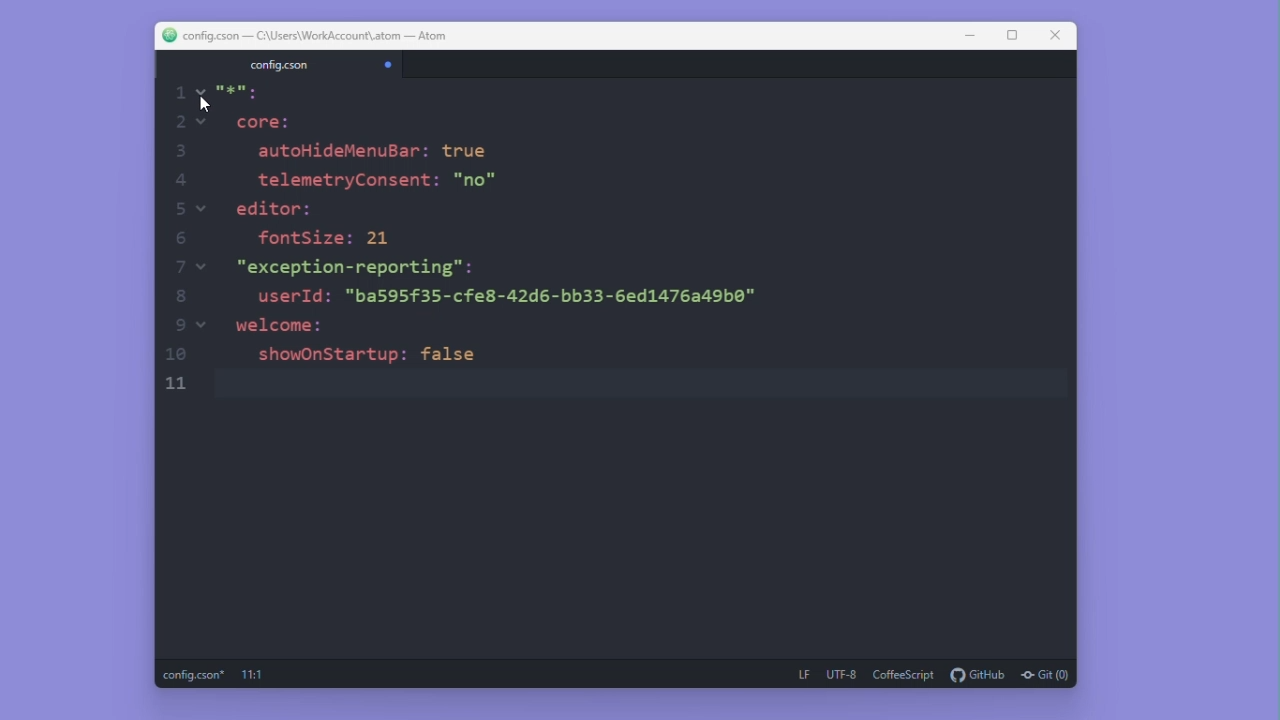  Describe the element at coordinates (500, 241) in the screenshot. I see `S.=s
core:
autoHideMenuBar: true
telemetryConsent: "no"
editor:
fontSize: 21
"exception-reporting":
userId: "ba595f35-cfe8-42d6-bb33-6ed1476a49b0™
welcome:
showOnStartup: false` at that location.